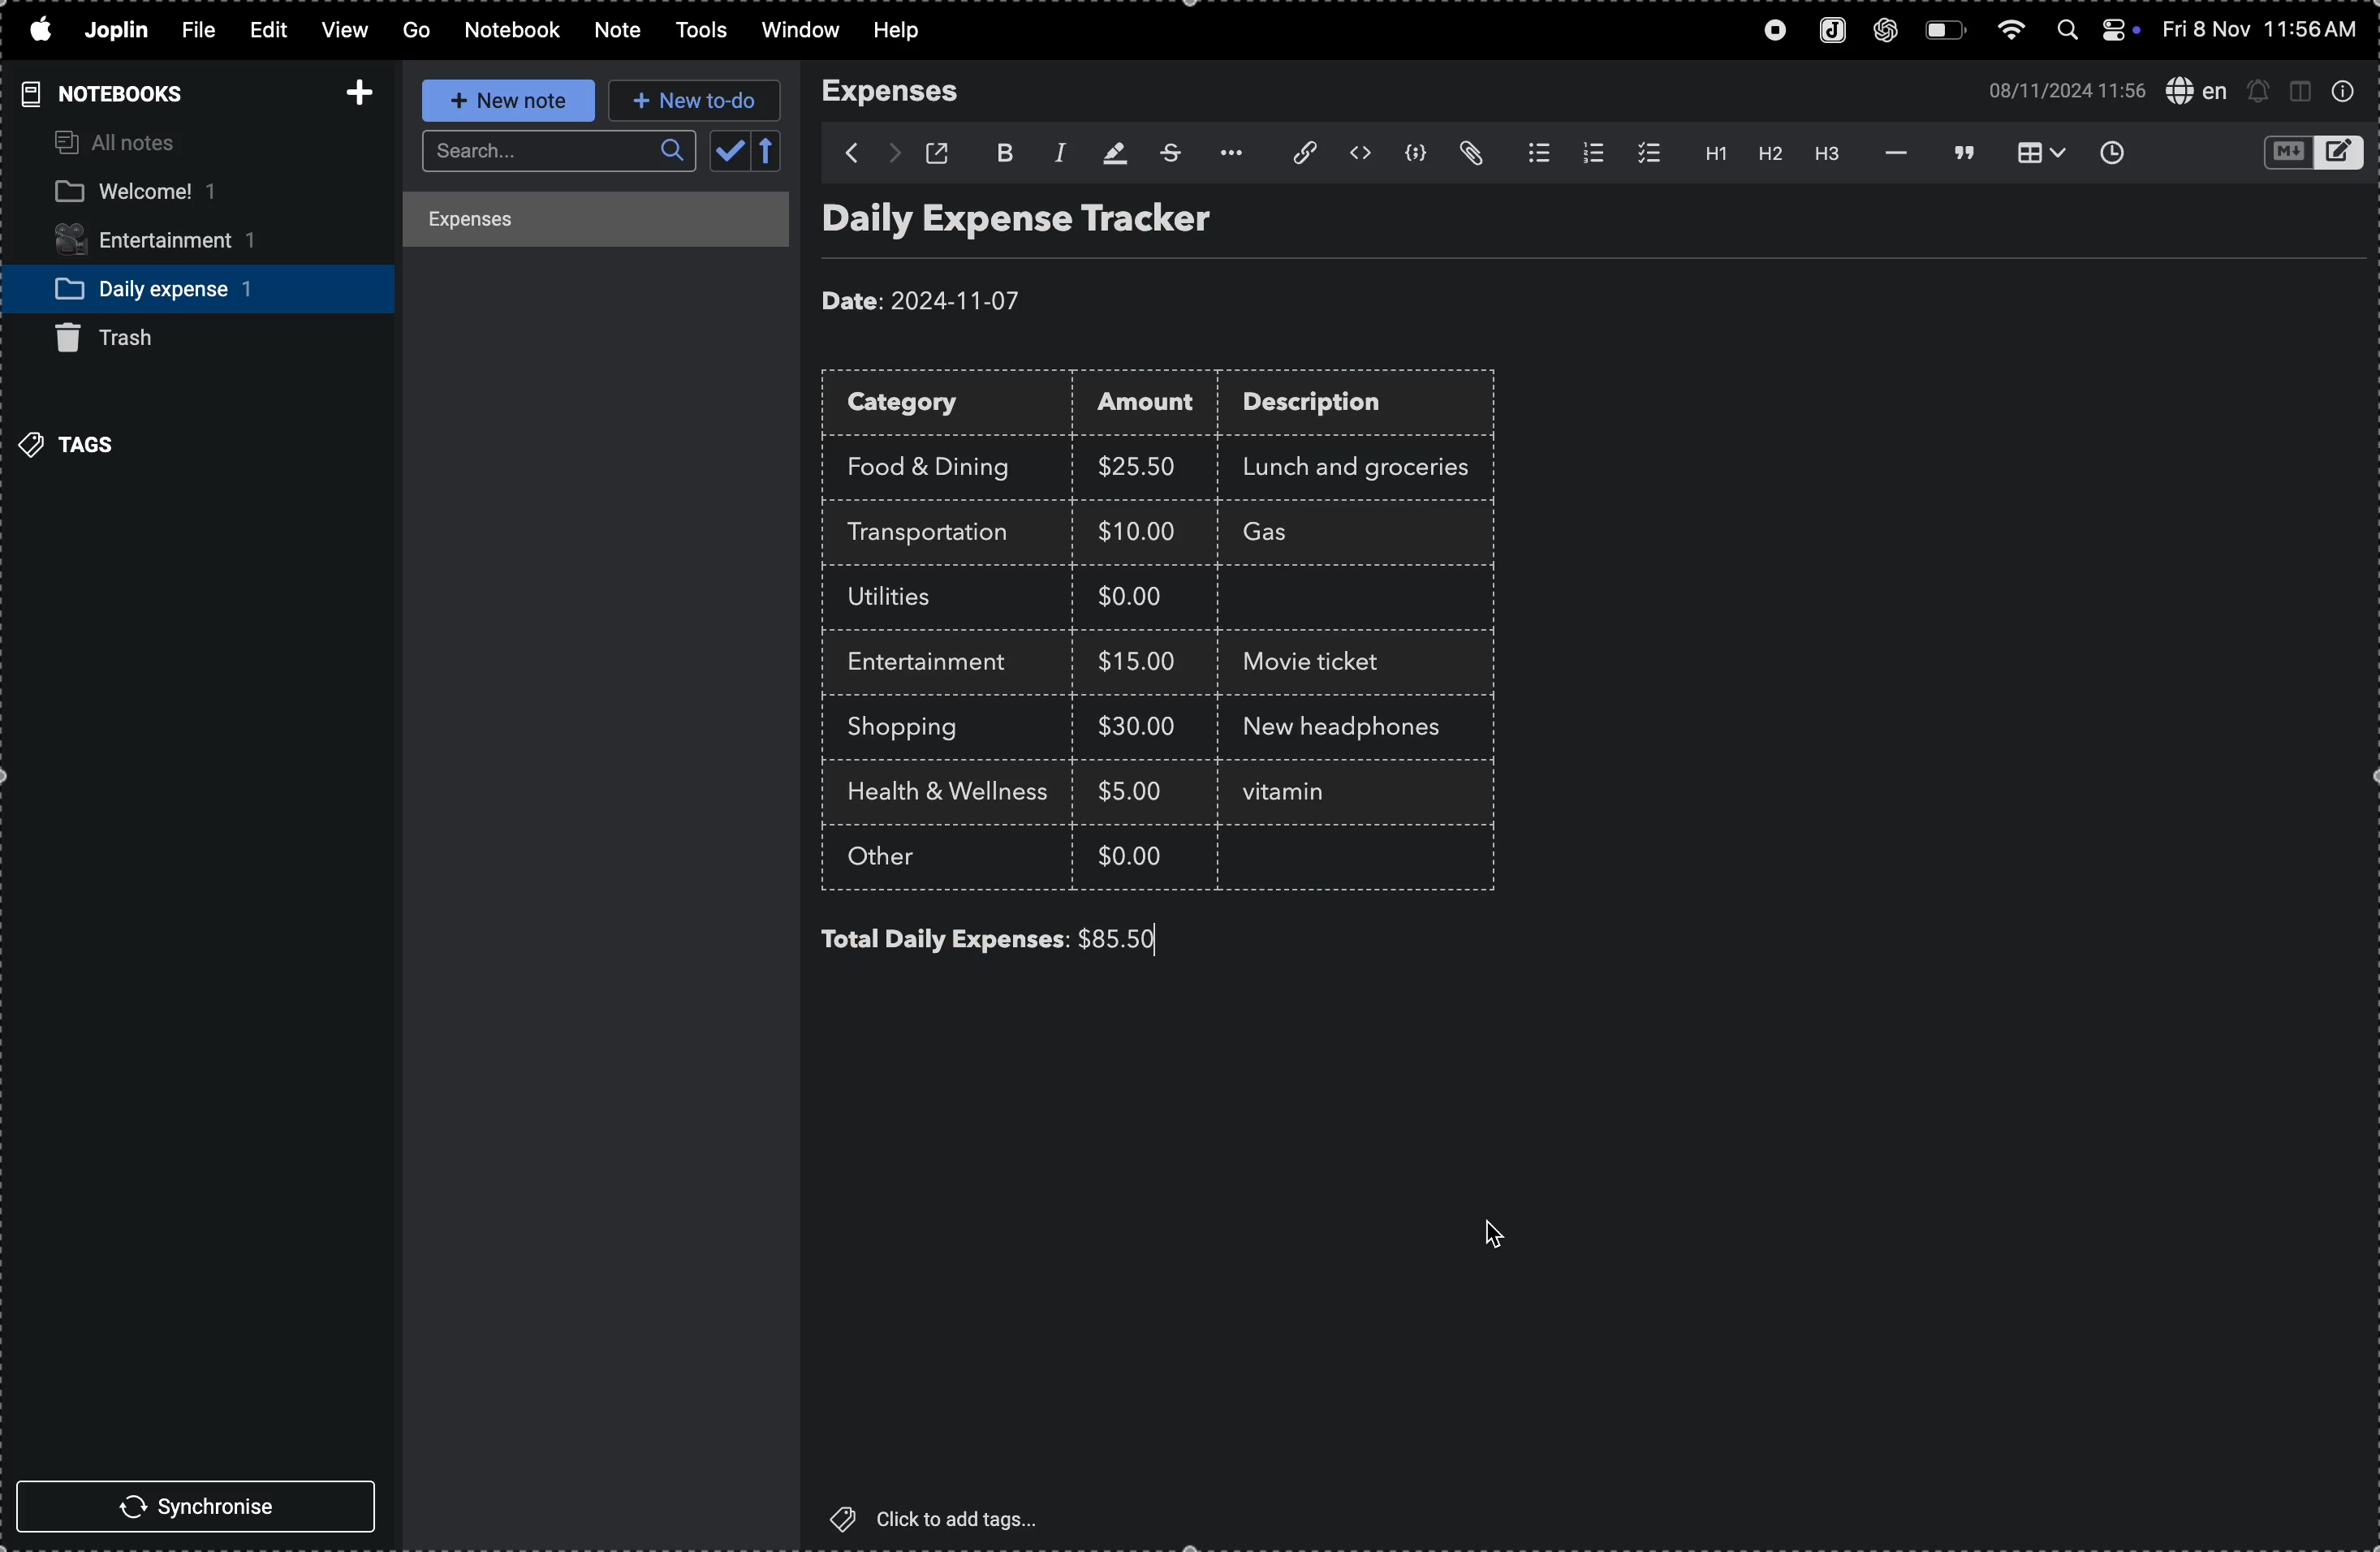  Describe the element at coordinates (1320, 665) in the screenshot. I see `movie ticket` at that location.